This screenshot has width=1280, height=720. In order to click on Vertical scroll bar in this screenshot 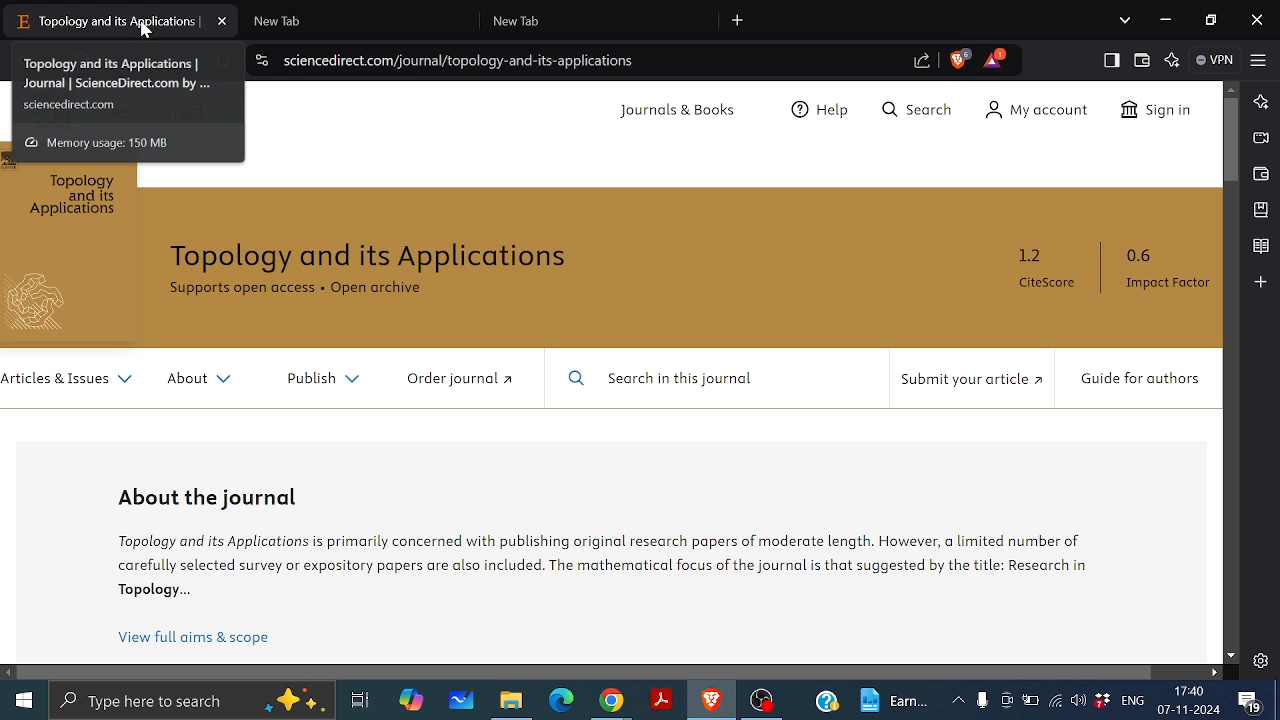, I will do `click(1231, 140)`.